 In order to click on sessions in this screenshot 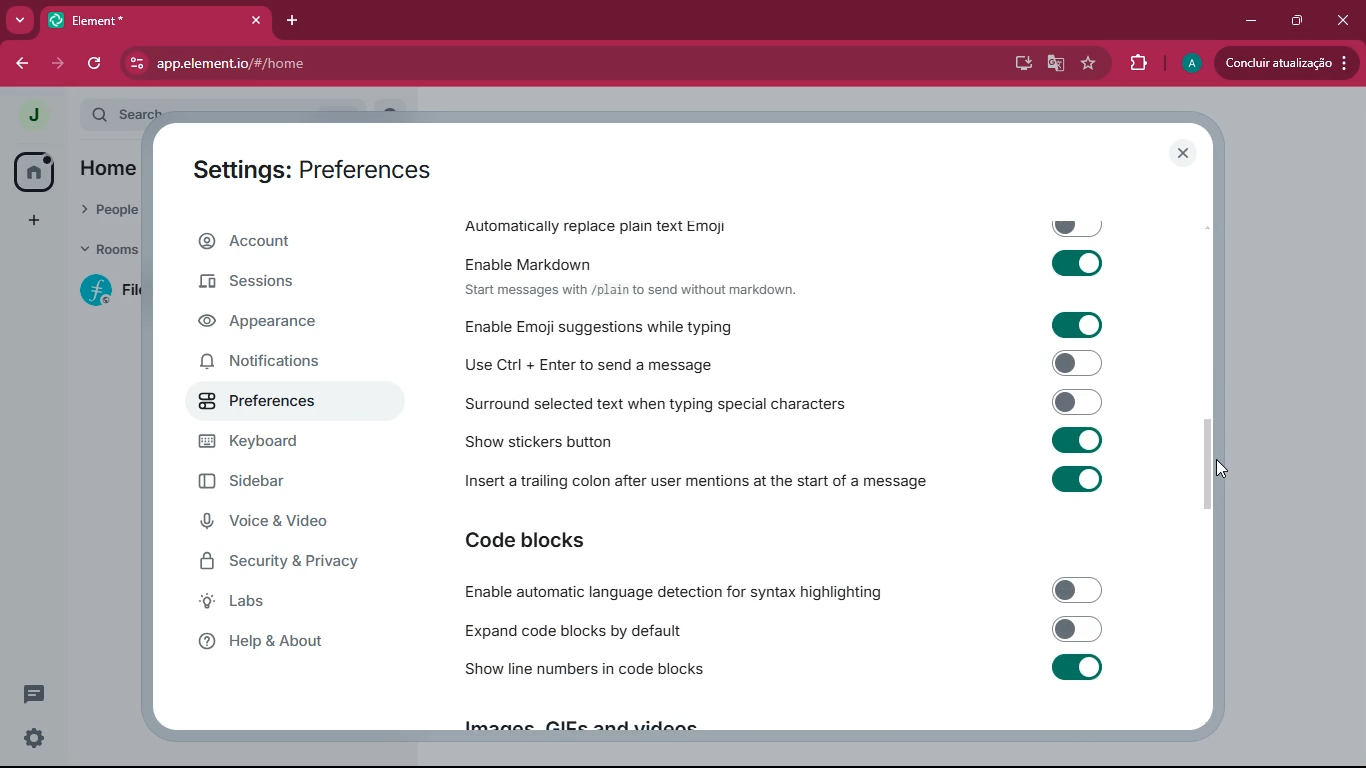, I will do `click(283, 285)`.